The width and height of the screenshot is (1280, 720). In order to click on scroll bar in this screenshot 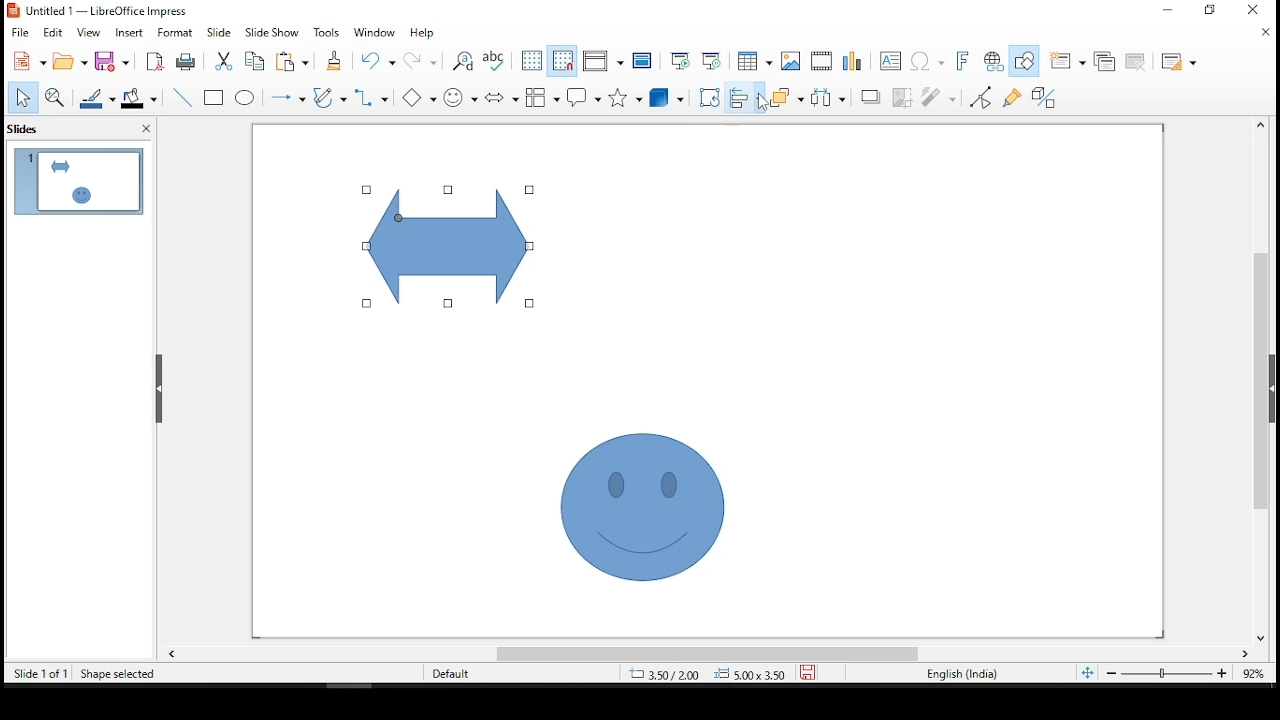, I will do `click(709, 654)`.